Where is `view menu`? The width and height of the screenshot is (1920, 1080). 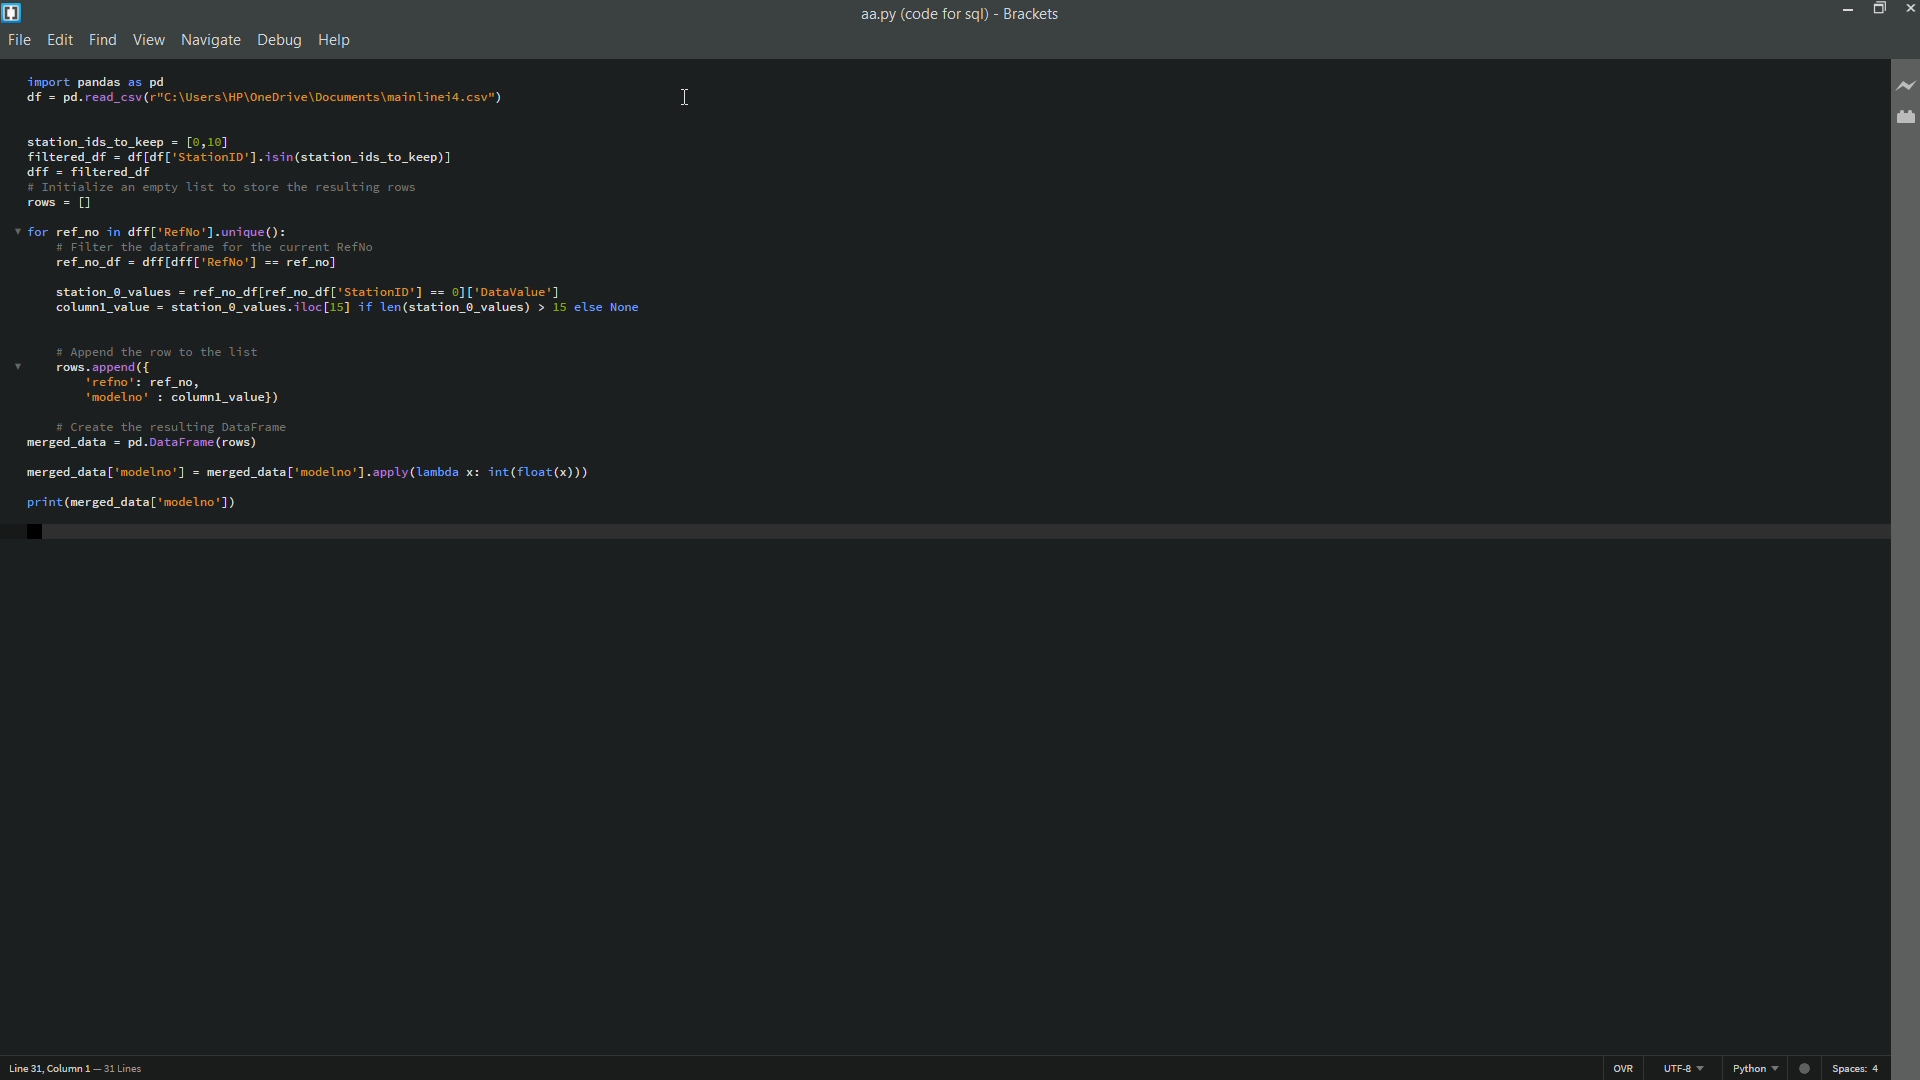 view menu is located at coordinates (152, 39).